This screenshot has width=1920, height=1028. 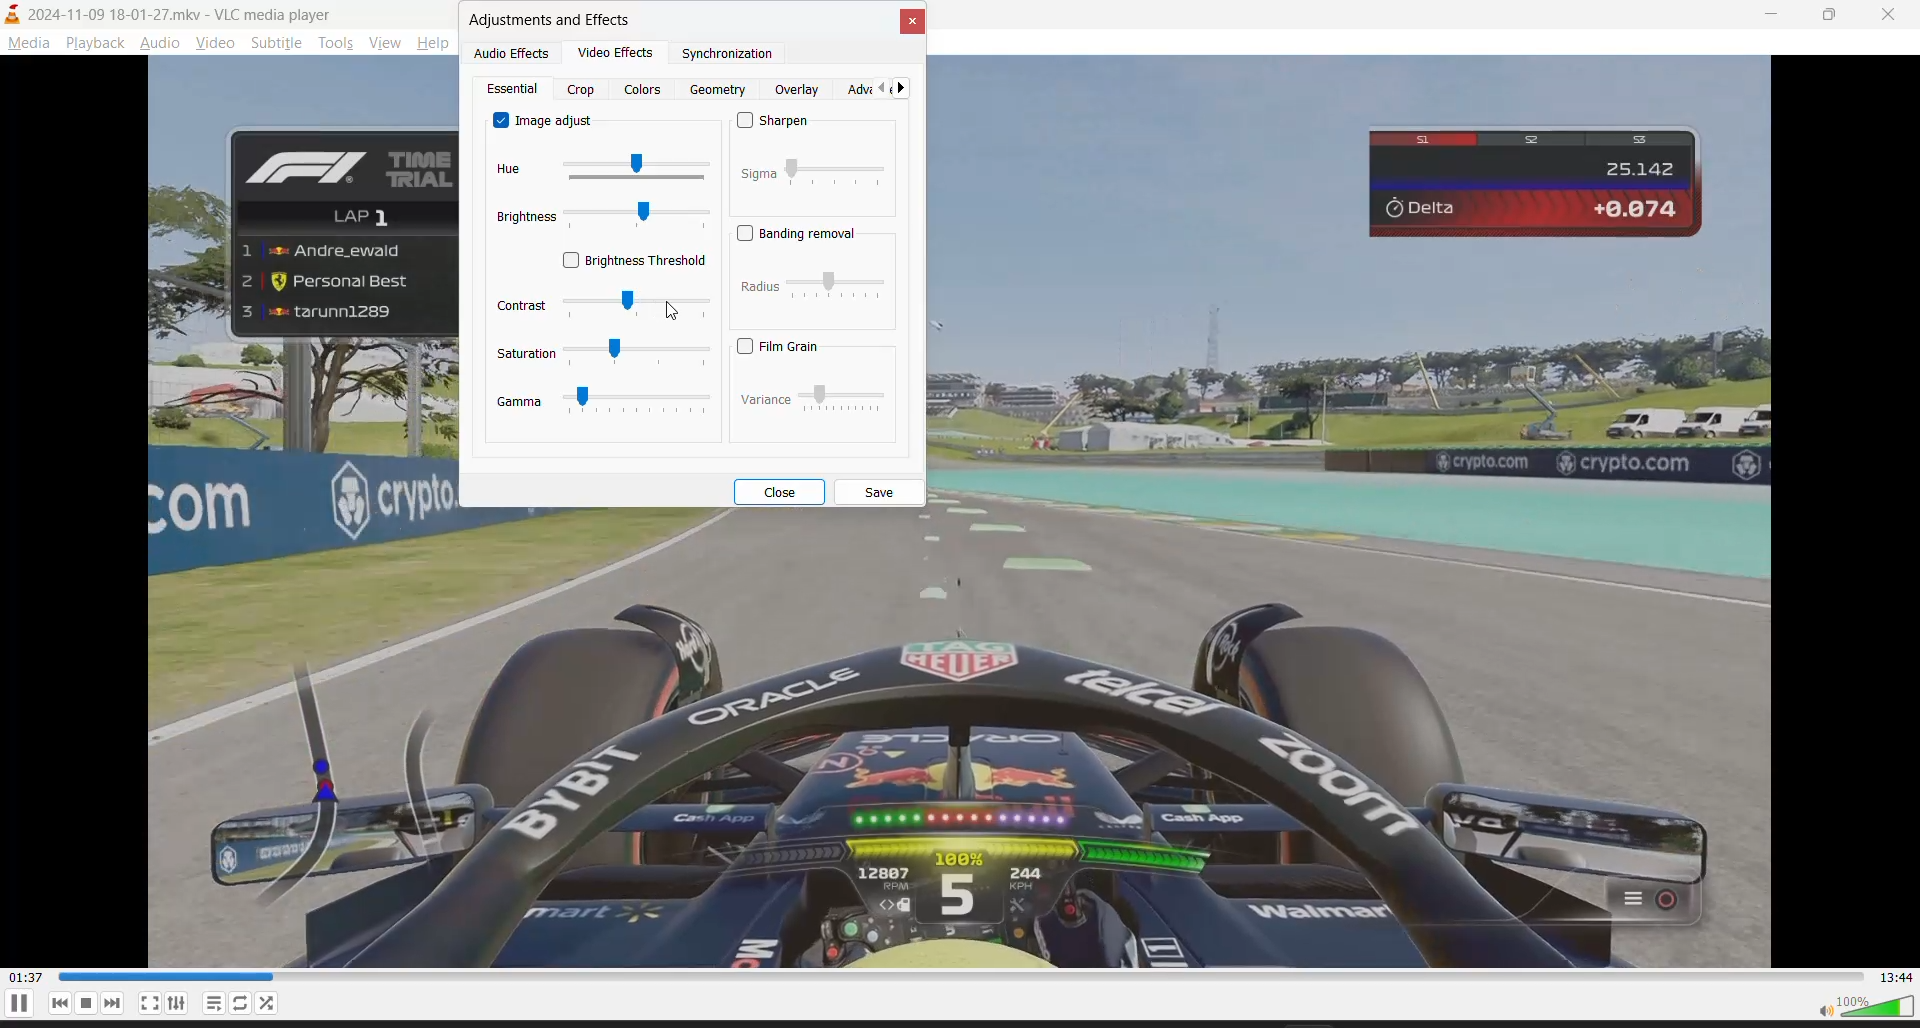 I want to click on subtitle, so click(x=274, y=45).